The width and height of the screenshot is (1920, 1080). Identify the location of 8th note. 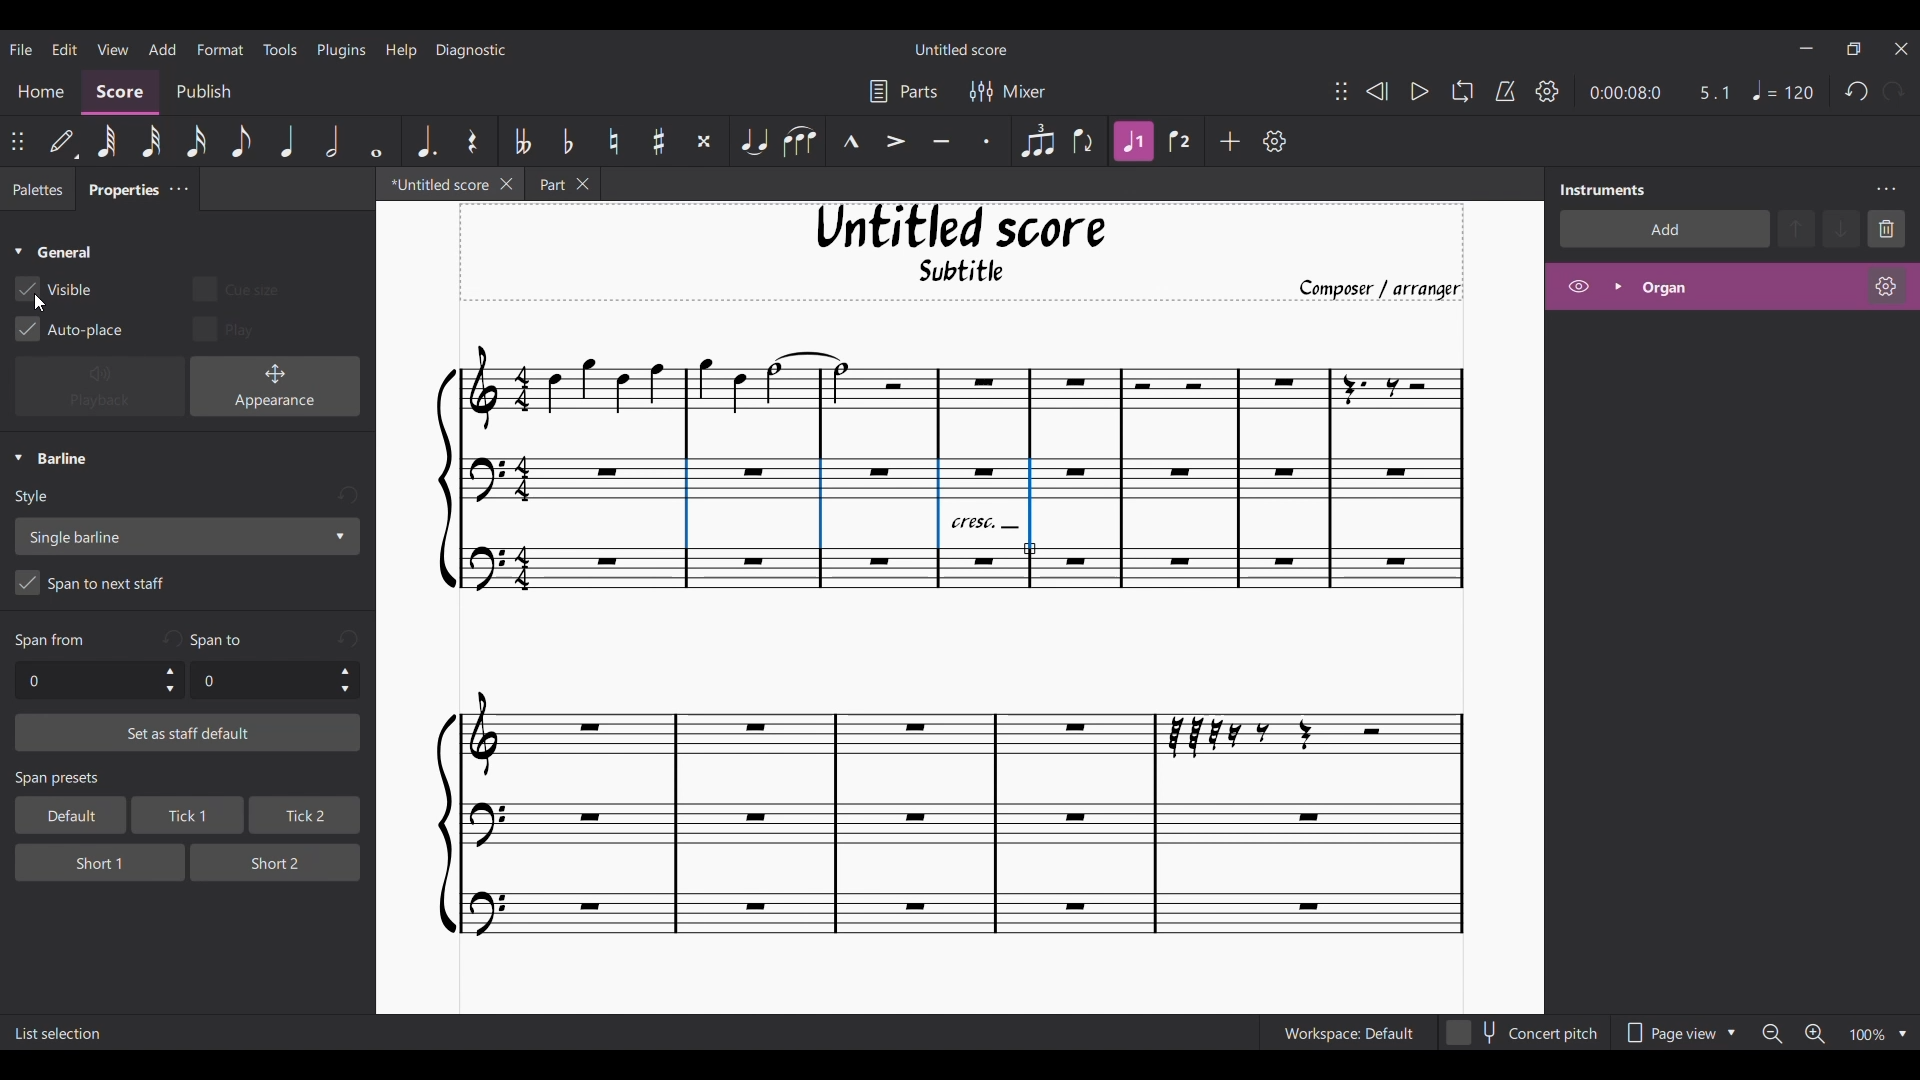
(239, 142).